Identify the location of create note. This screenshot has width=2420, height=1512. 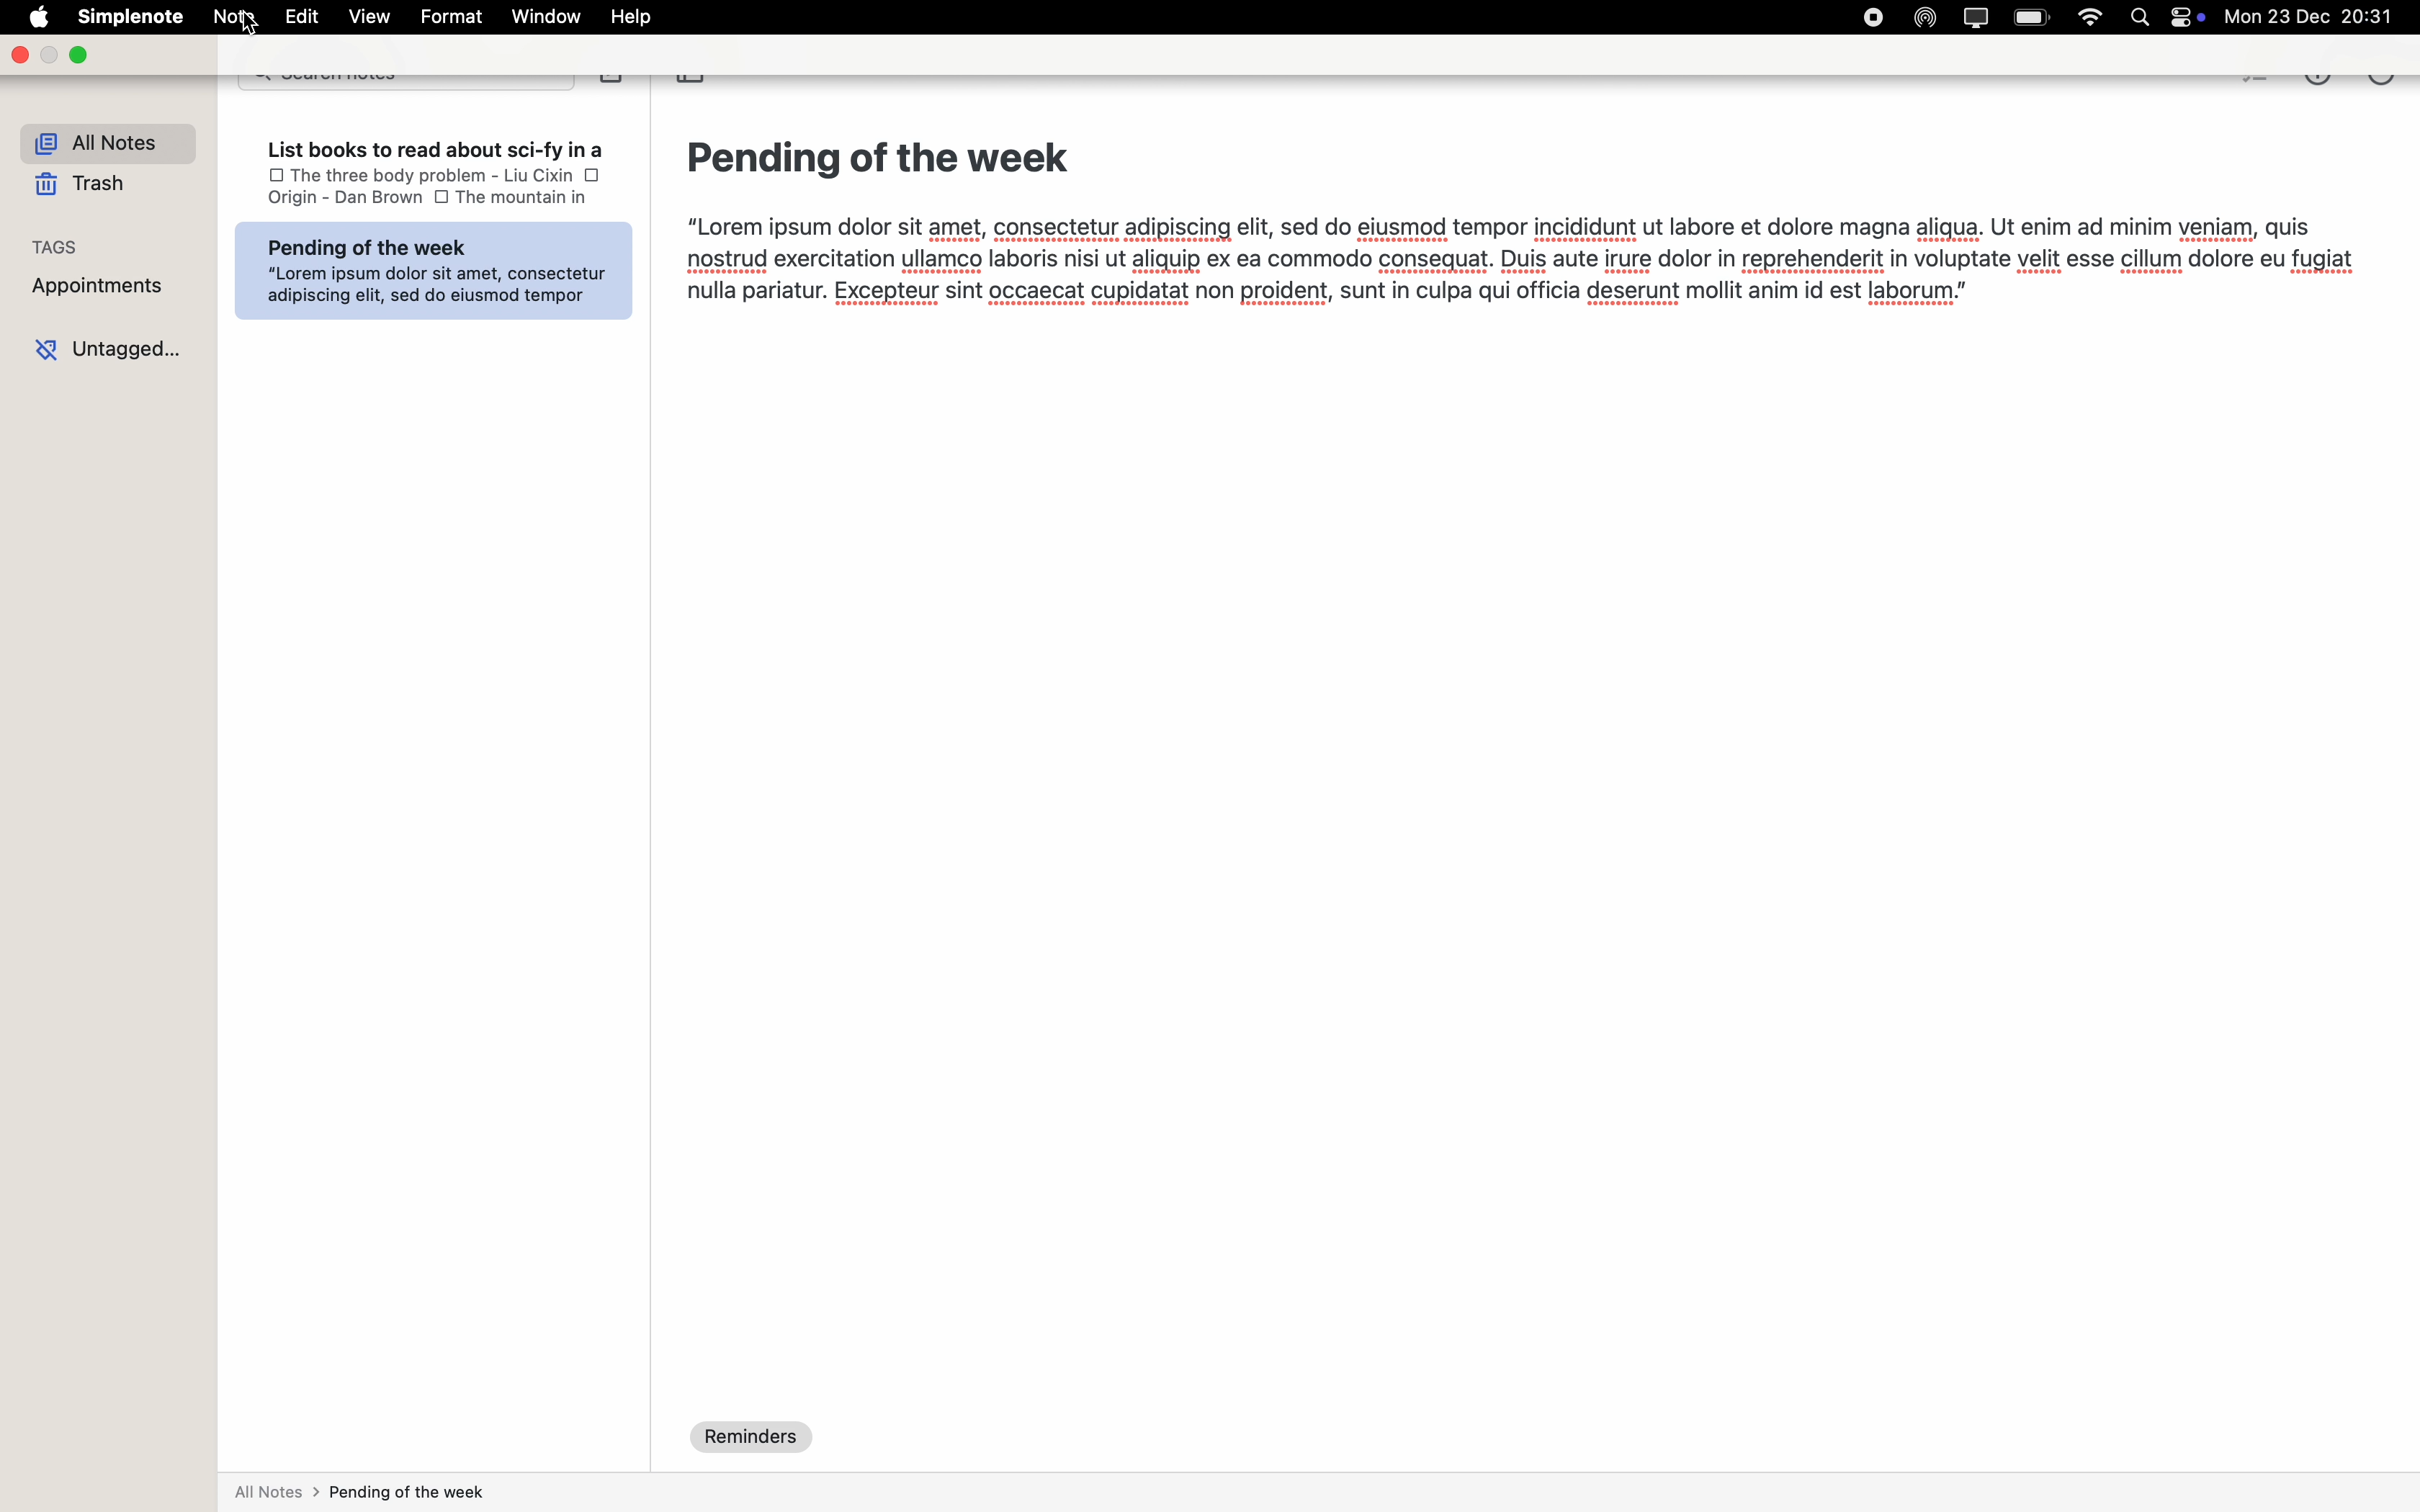
(613, 84).